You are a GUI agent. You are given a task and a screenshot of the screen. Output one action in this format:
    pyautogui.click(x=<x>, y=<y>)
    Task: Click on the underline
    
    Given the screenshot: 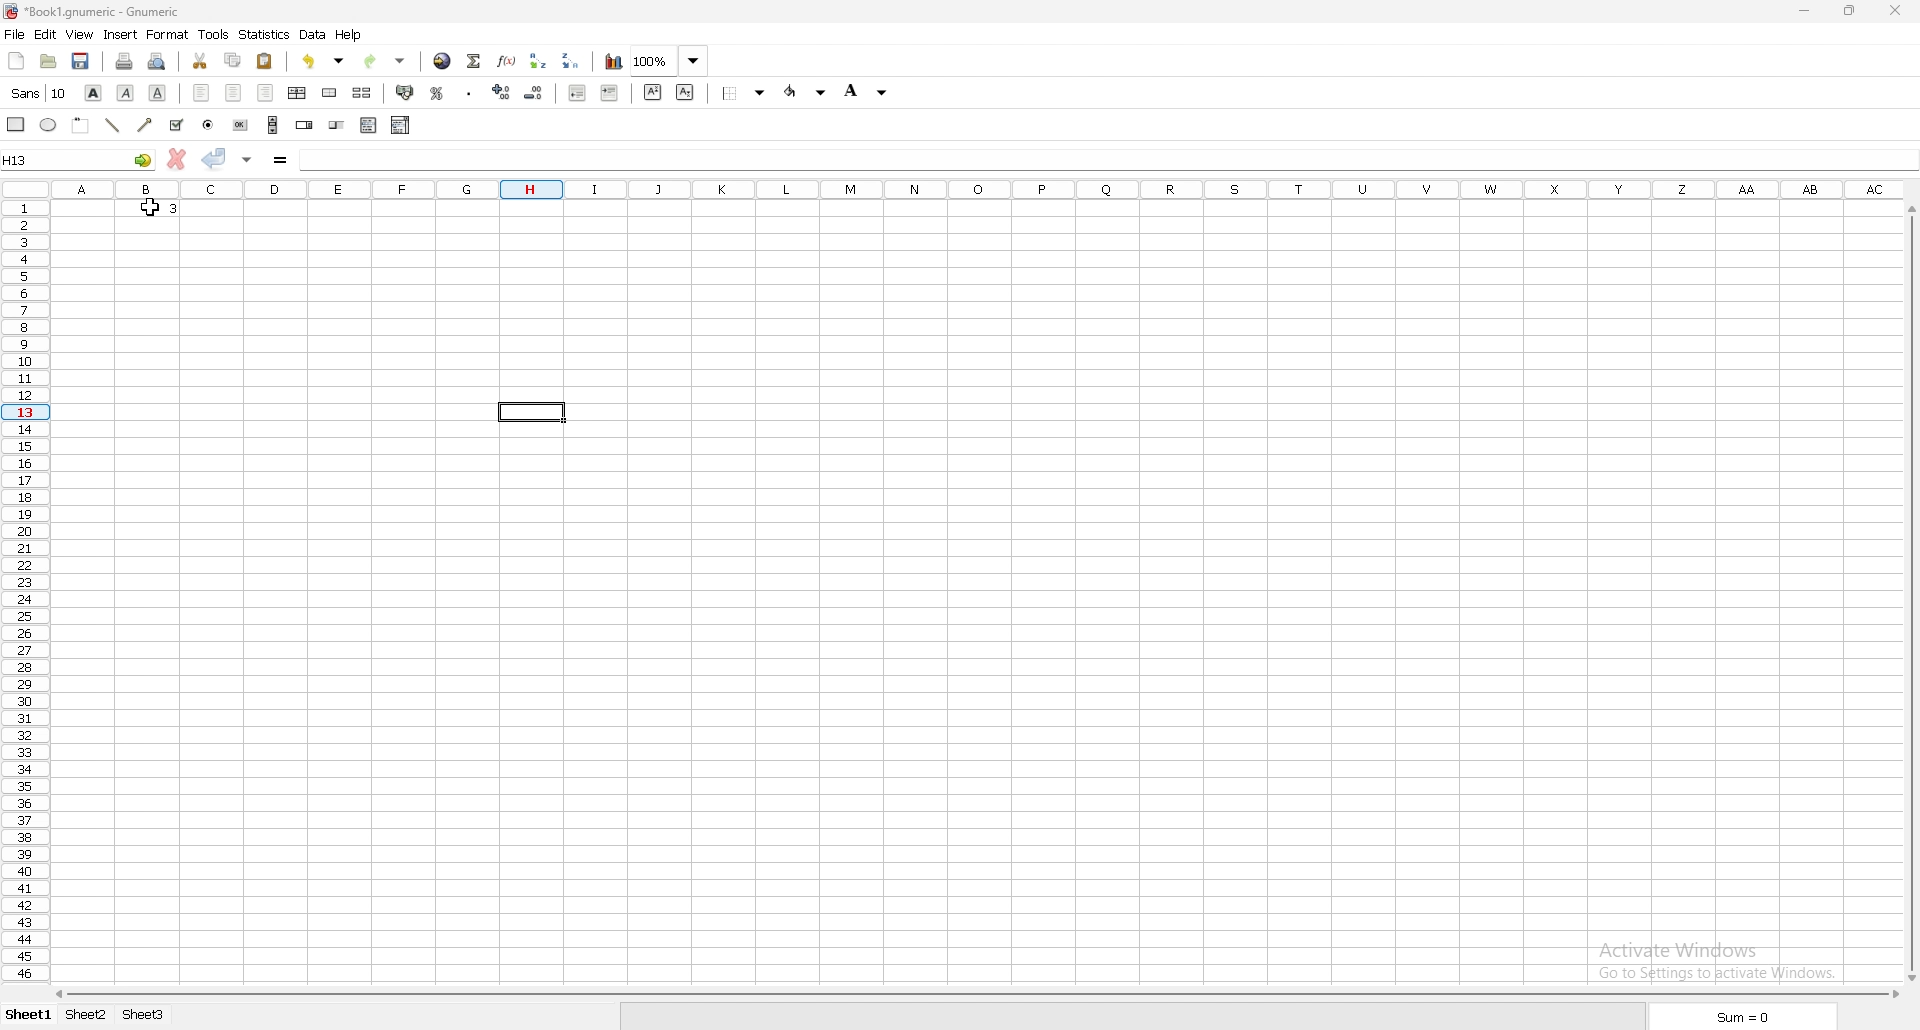 What is the action you would take?
    pyautogui.click(x=157, y=94)
    